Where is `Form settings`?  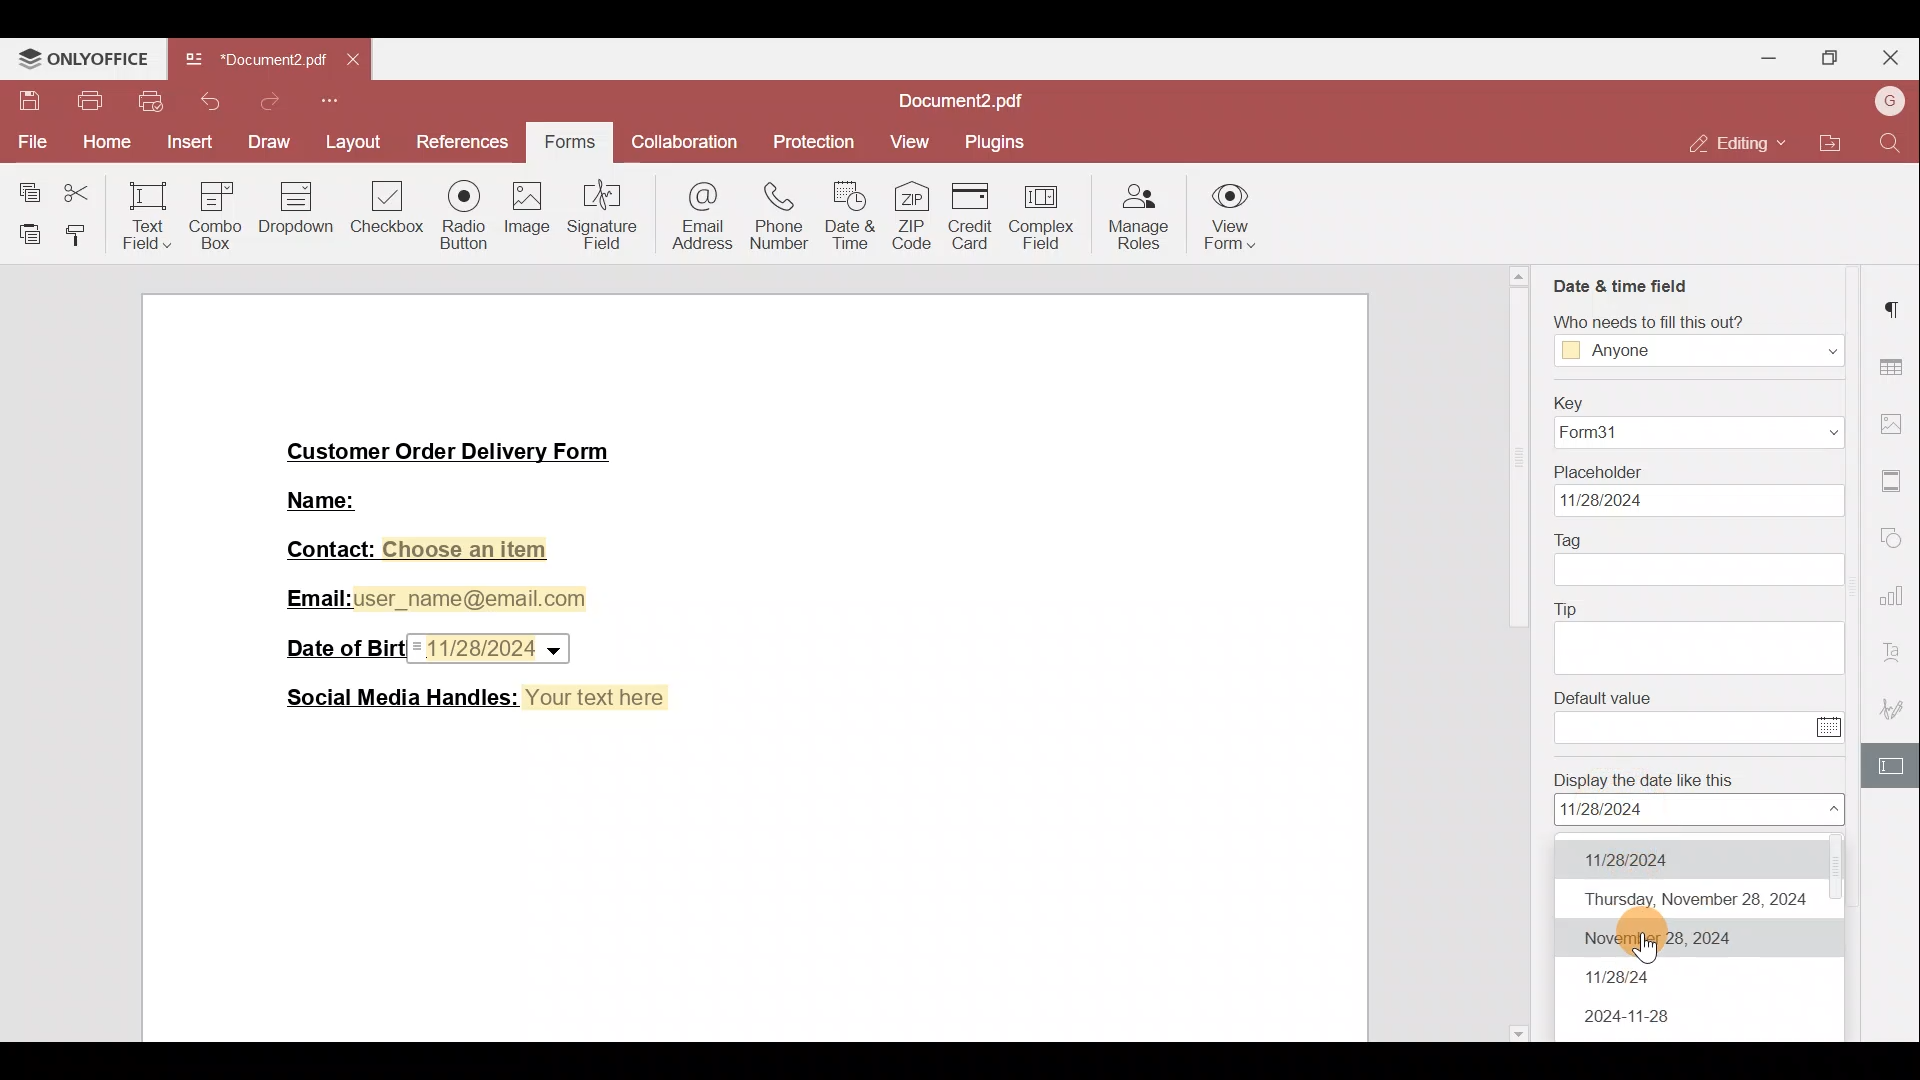 Form settings is located at coordinates (1895, 769).